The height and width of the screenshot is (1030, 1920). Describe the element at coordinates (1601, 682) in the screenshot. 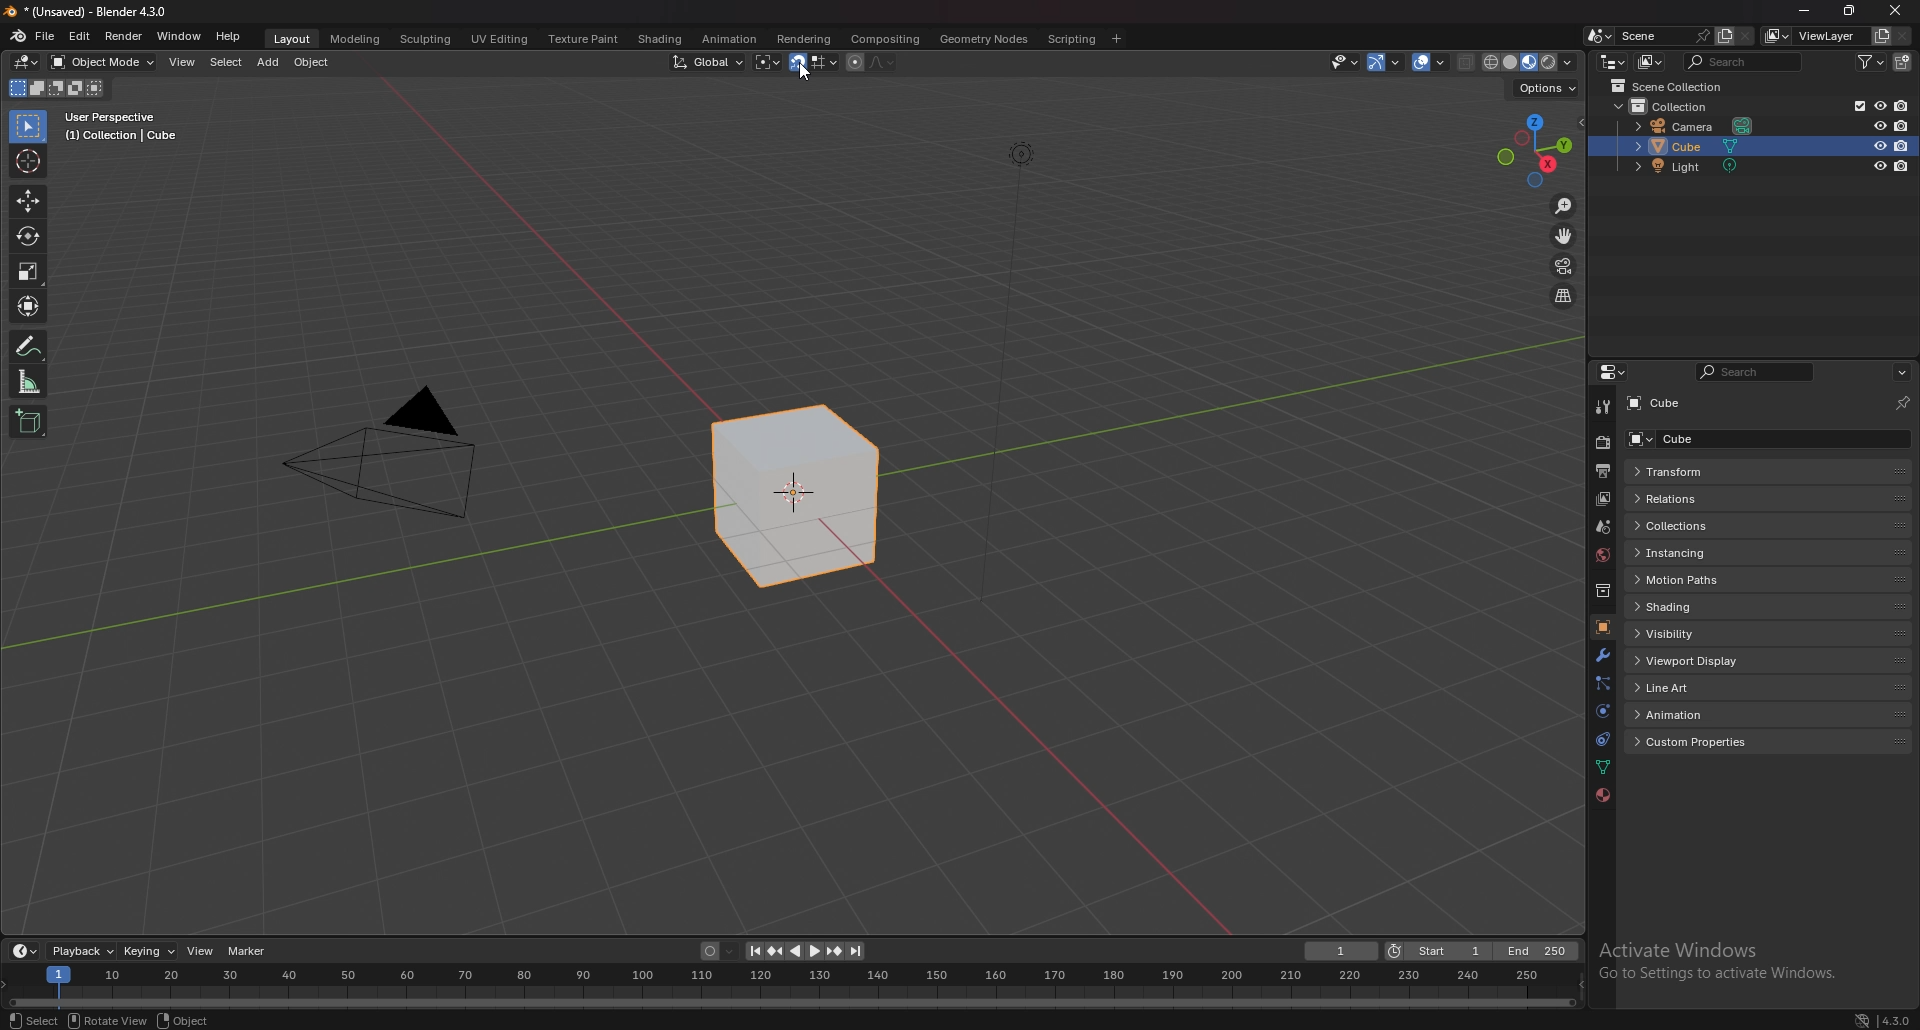

I see `particles` at that location.